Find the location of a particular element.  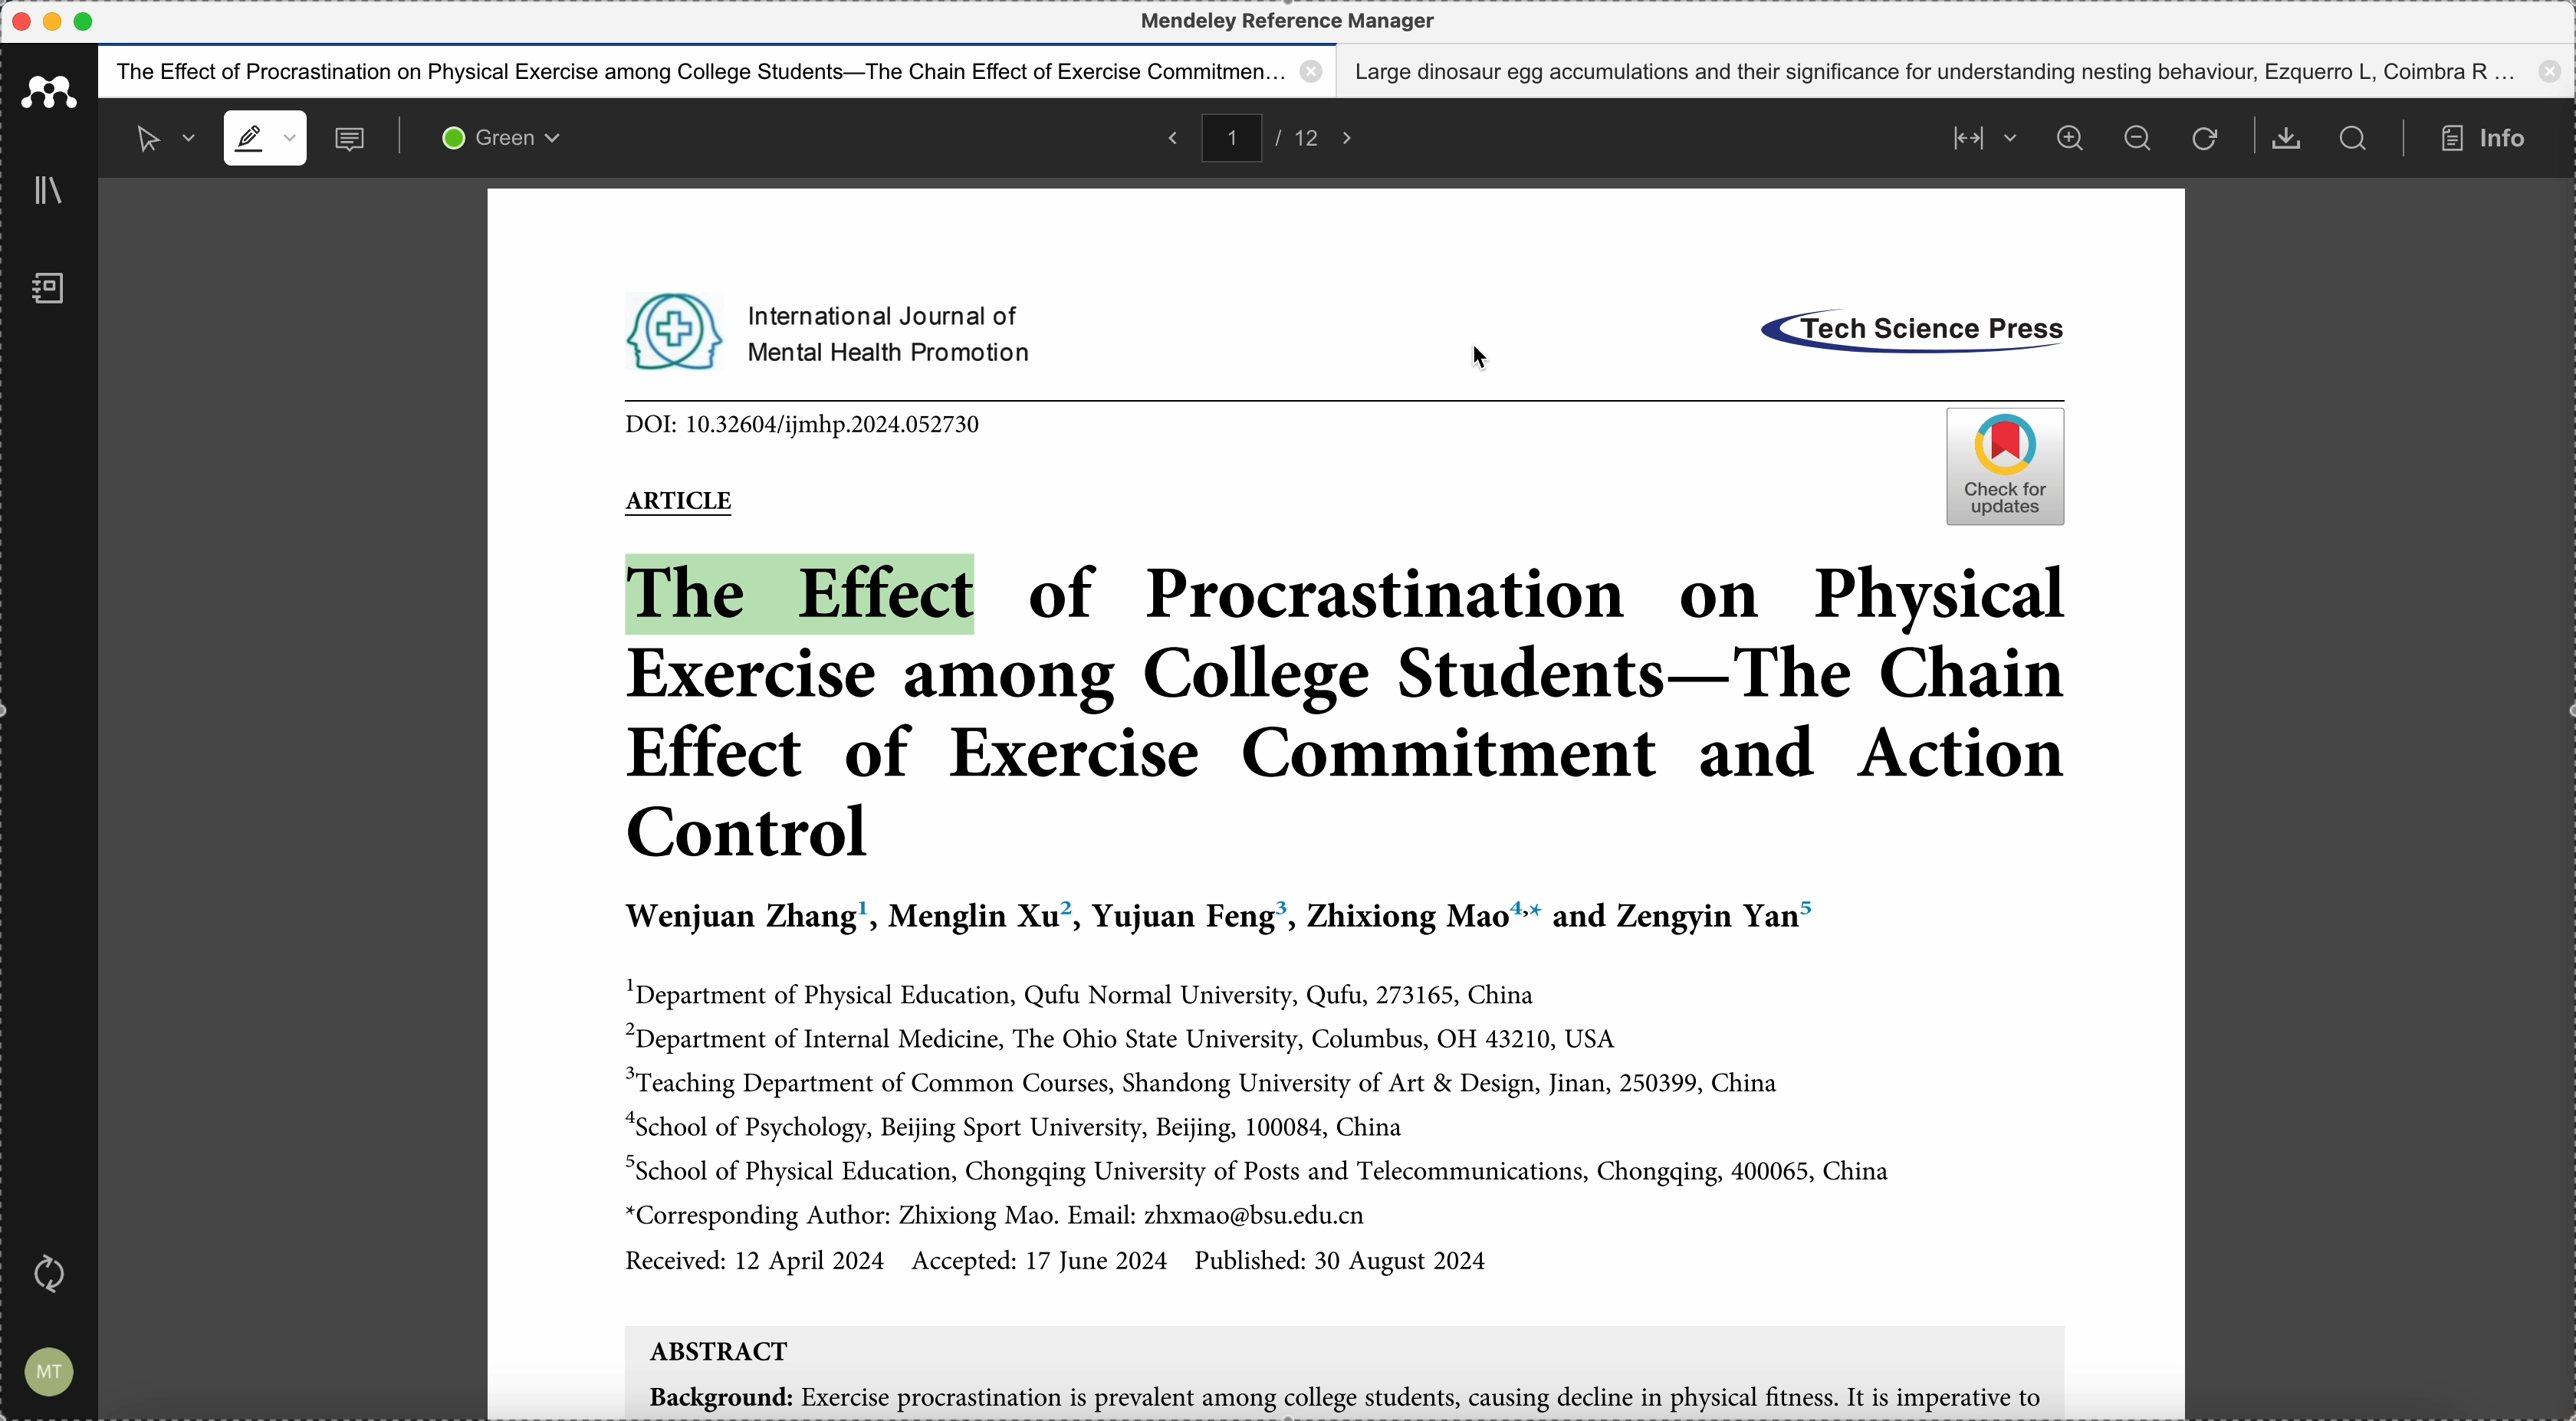

foward is located at coordinates (1354, 136).